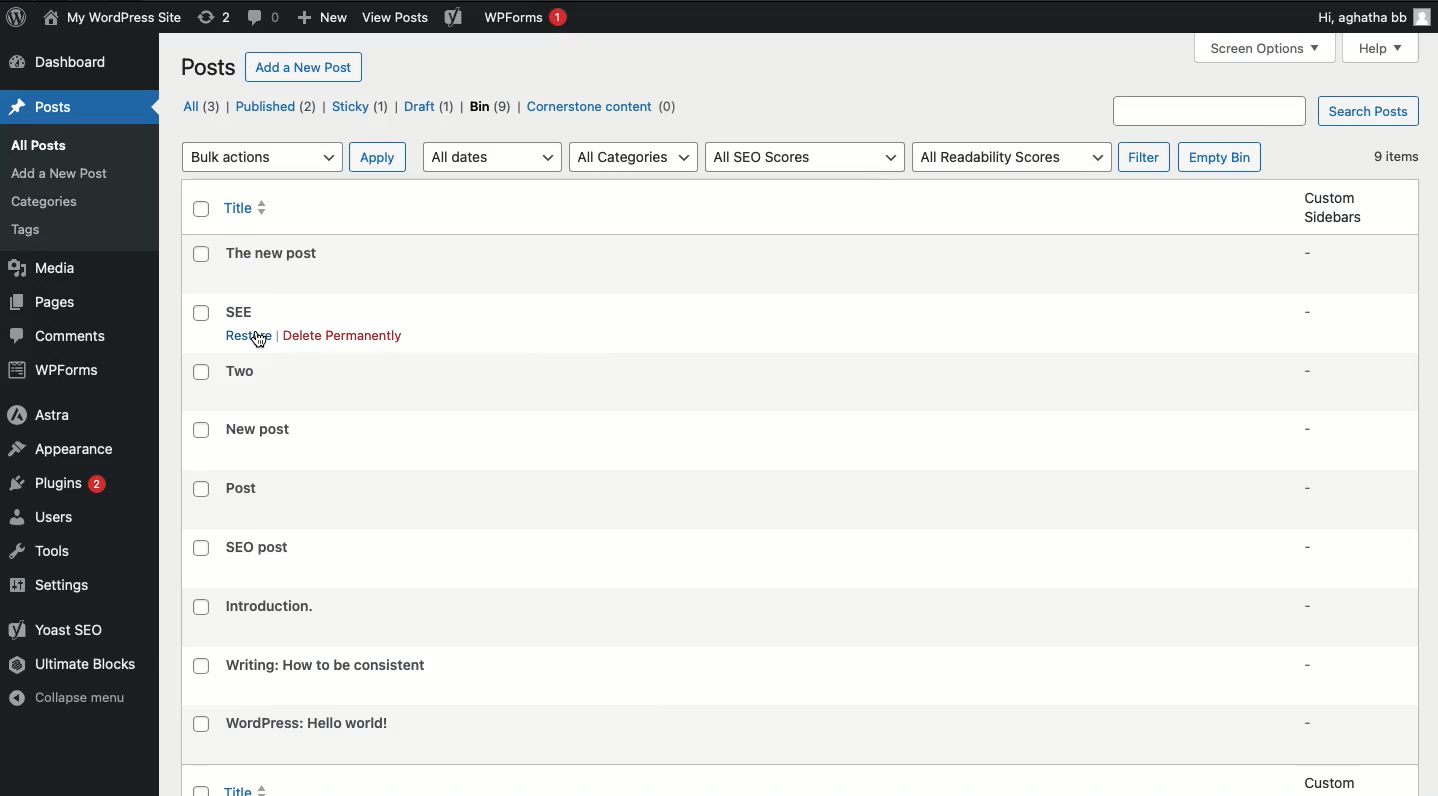 The height and width of the screenshot is (796, 1438). I want to click on custom, so click(1332, 783).